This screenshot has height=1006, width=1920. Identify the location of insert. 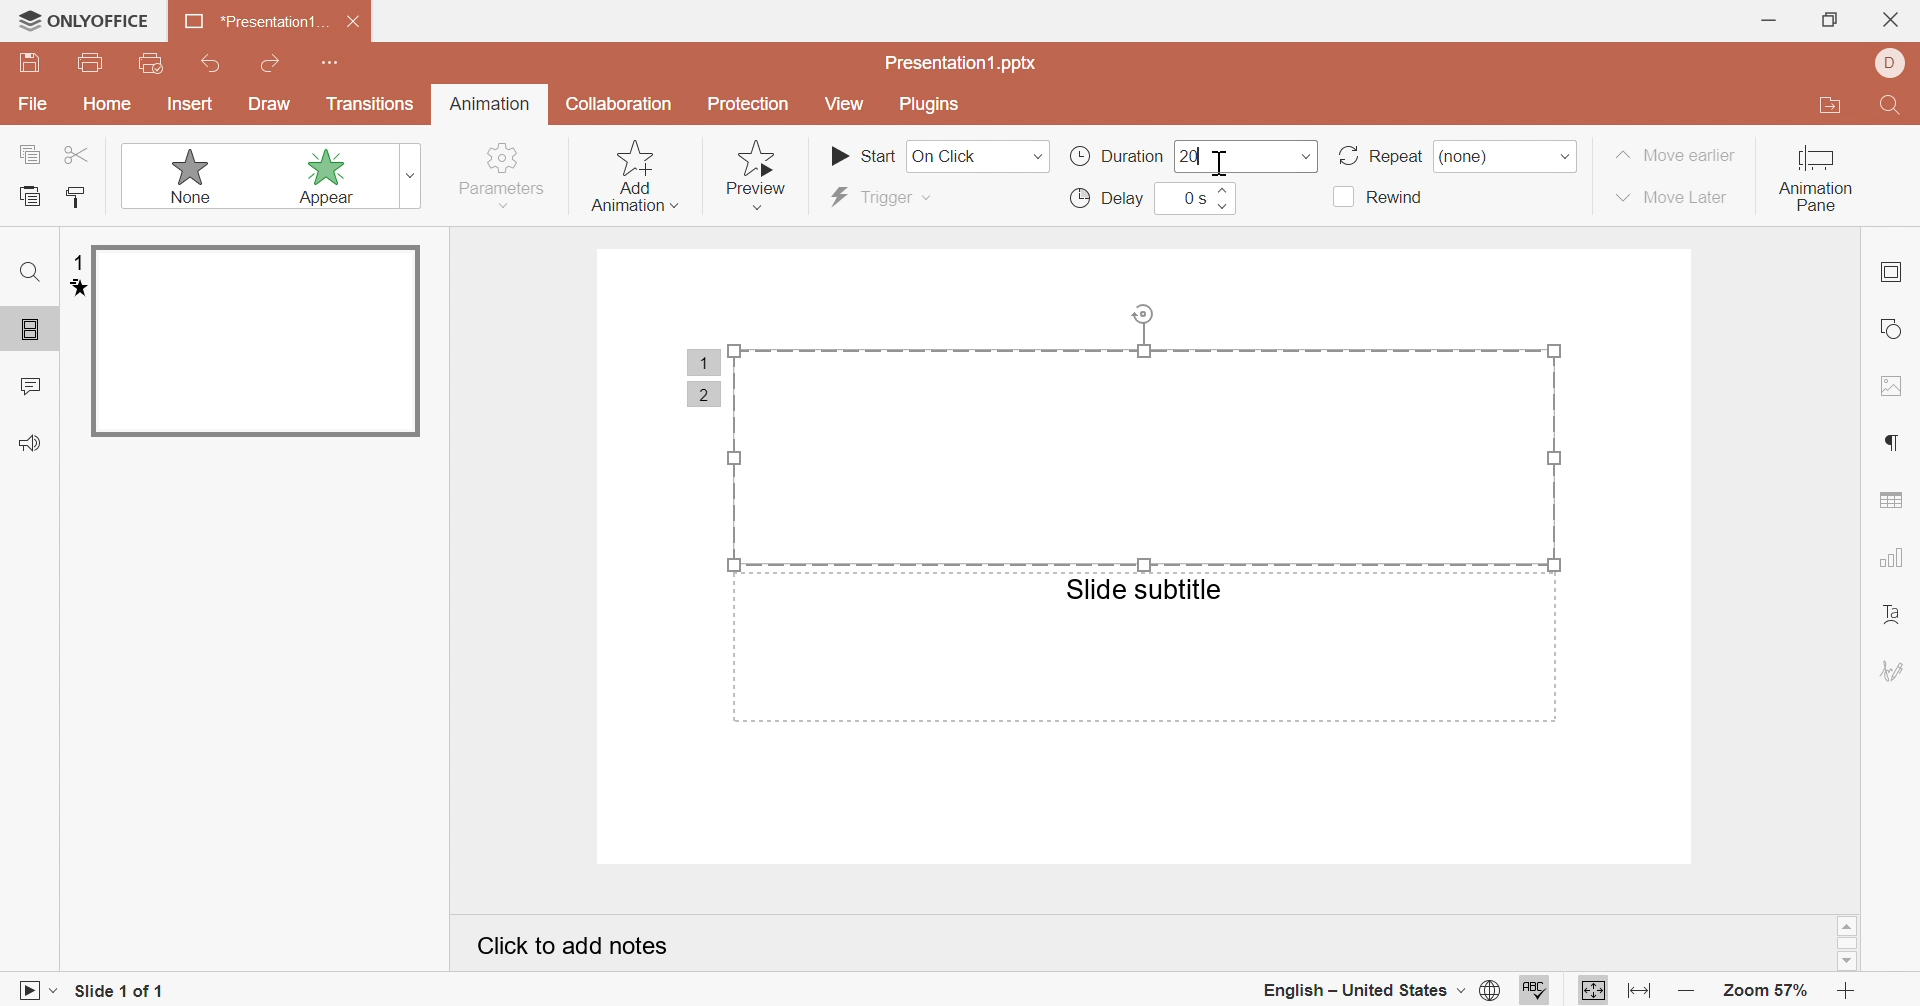
(189, 104).